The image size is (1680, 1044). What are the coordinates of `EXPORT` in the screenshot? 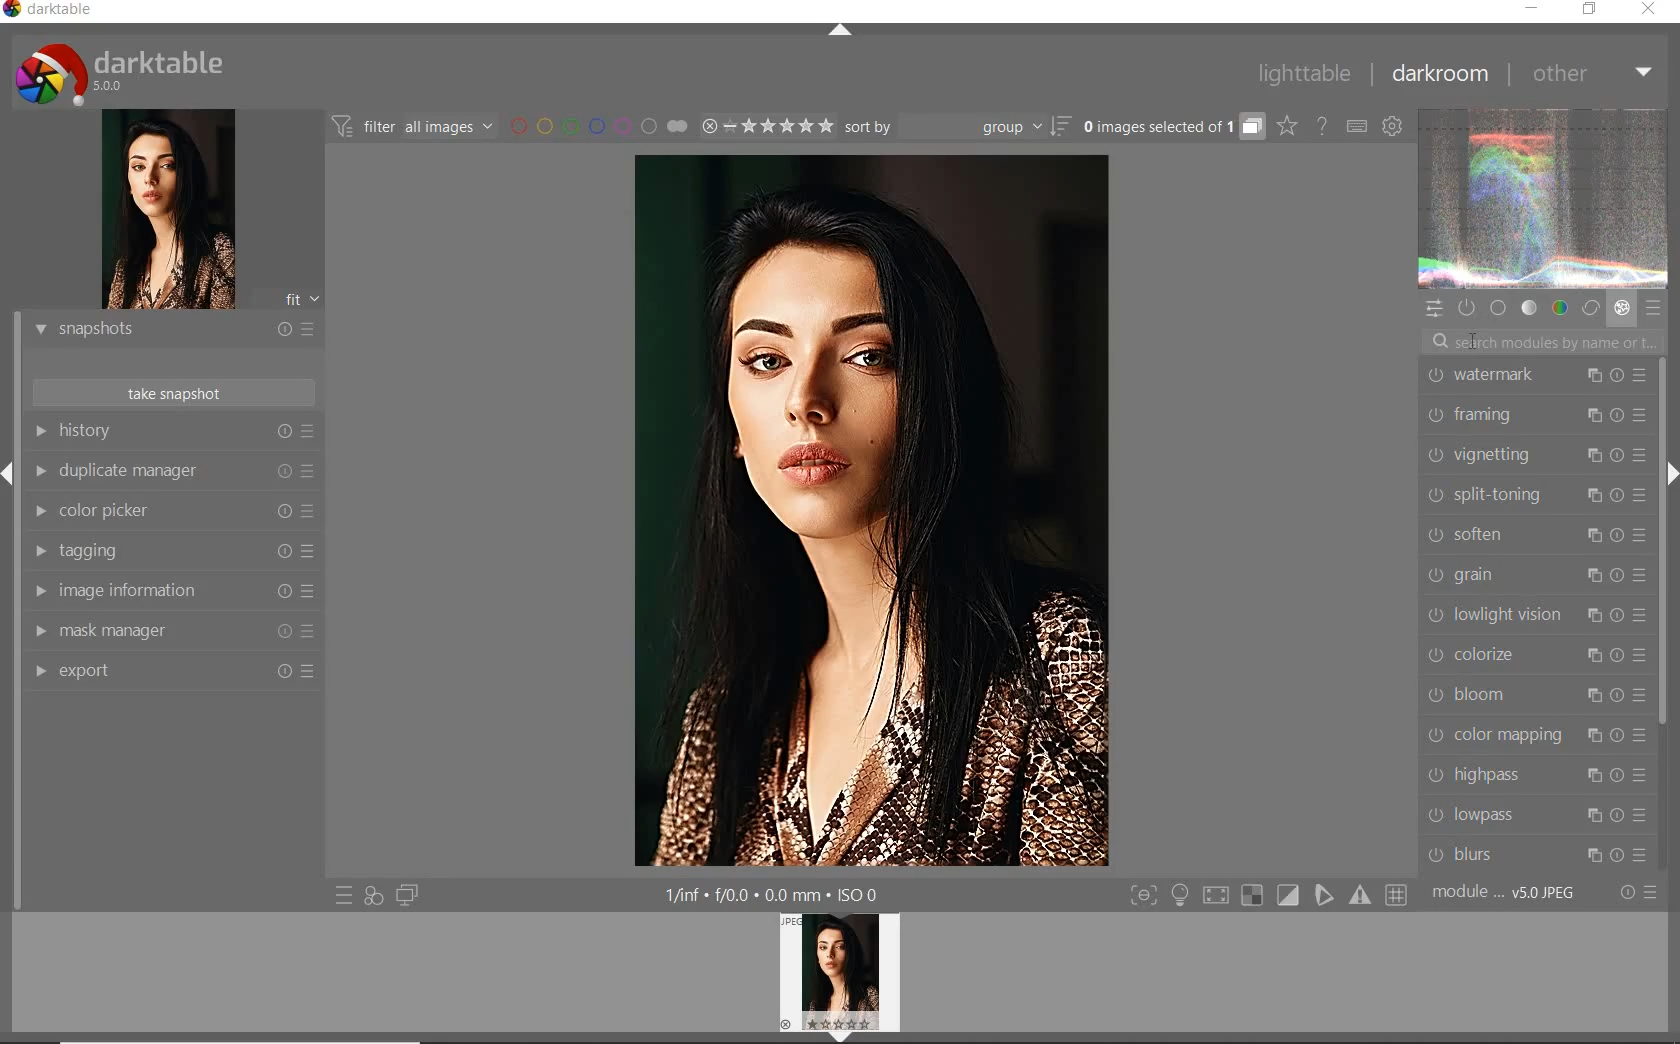 It's located at (168, 672).